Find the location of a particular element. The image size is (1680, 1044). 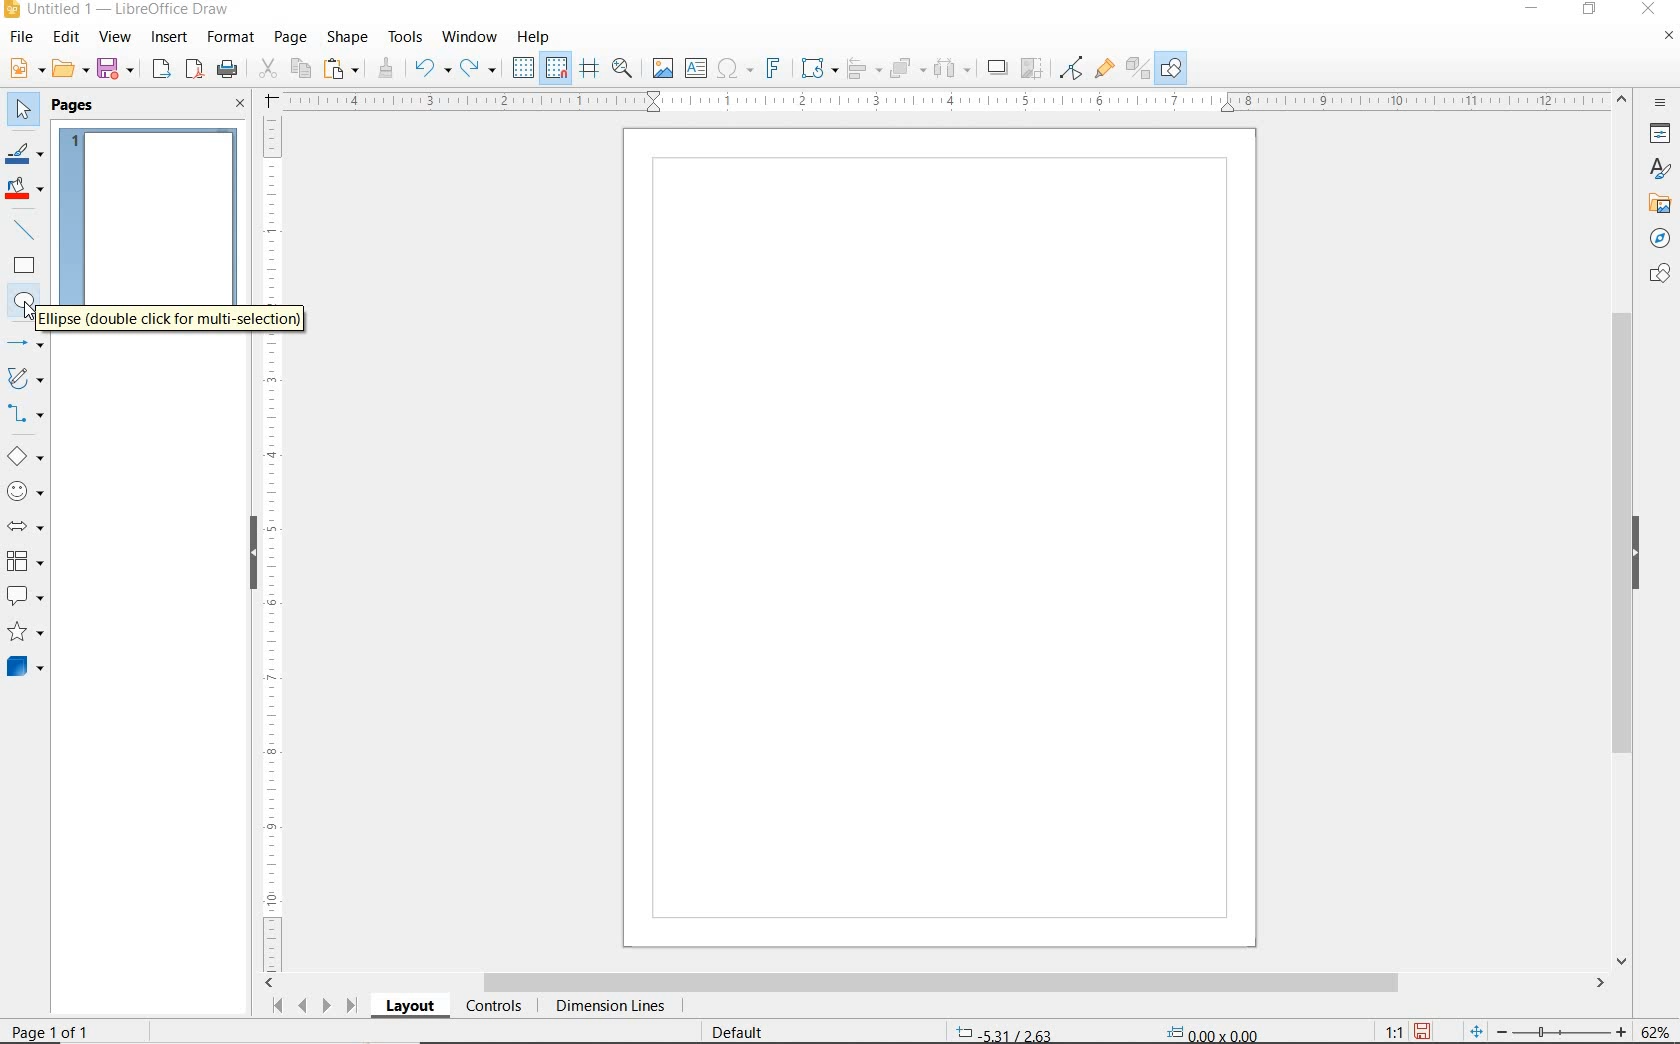

SIDEBAR SETTINGS is located at coordinates (1661, 104).